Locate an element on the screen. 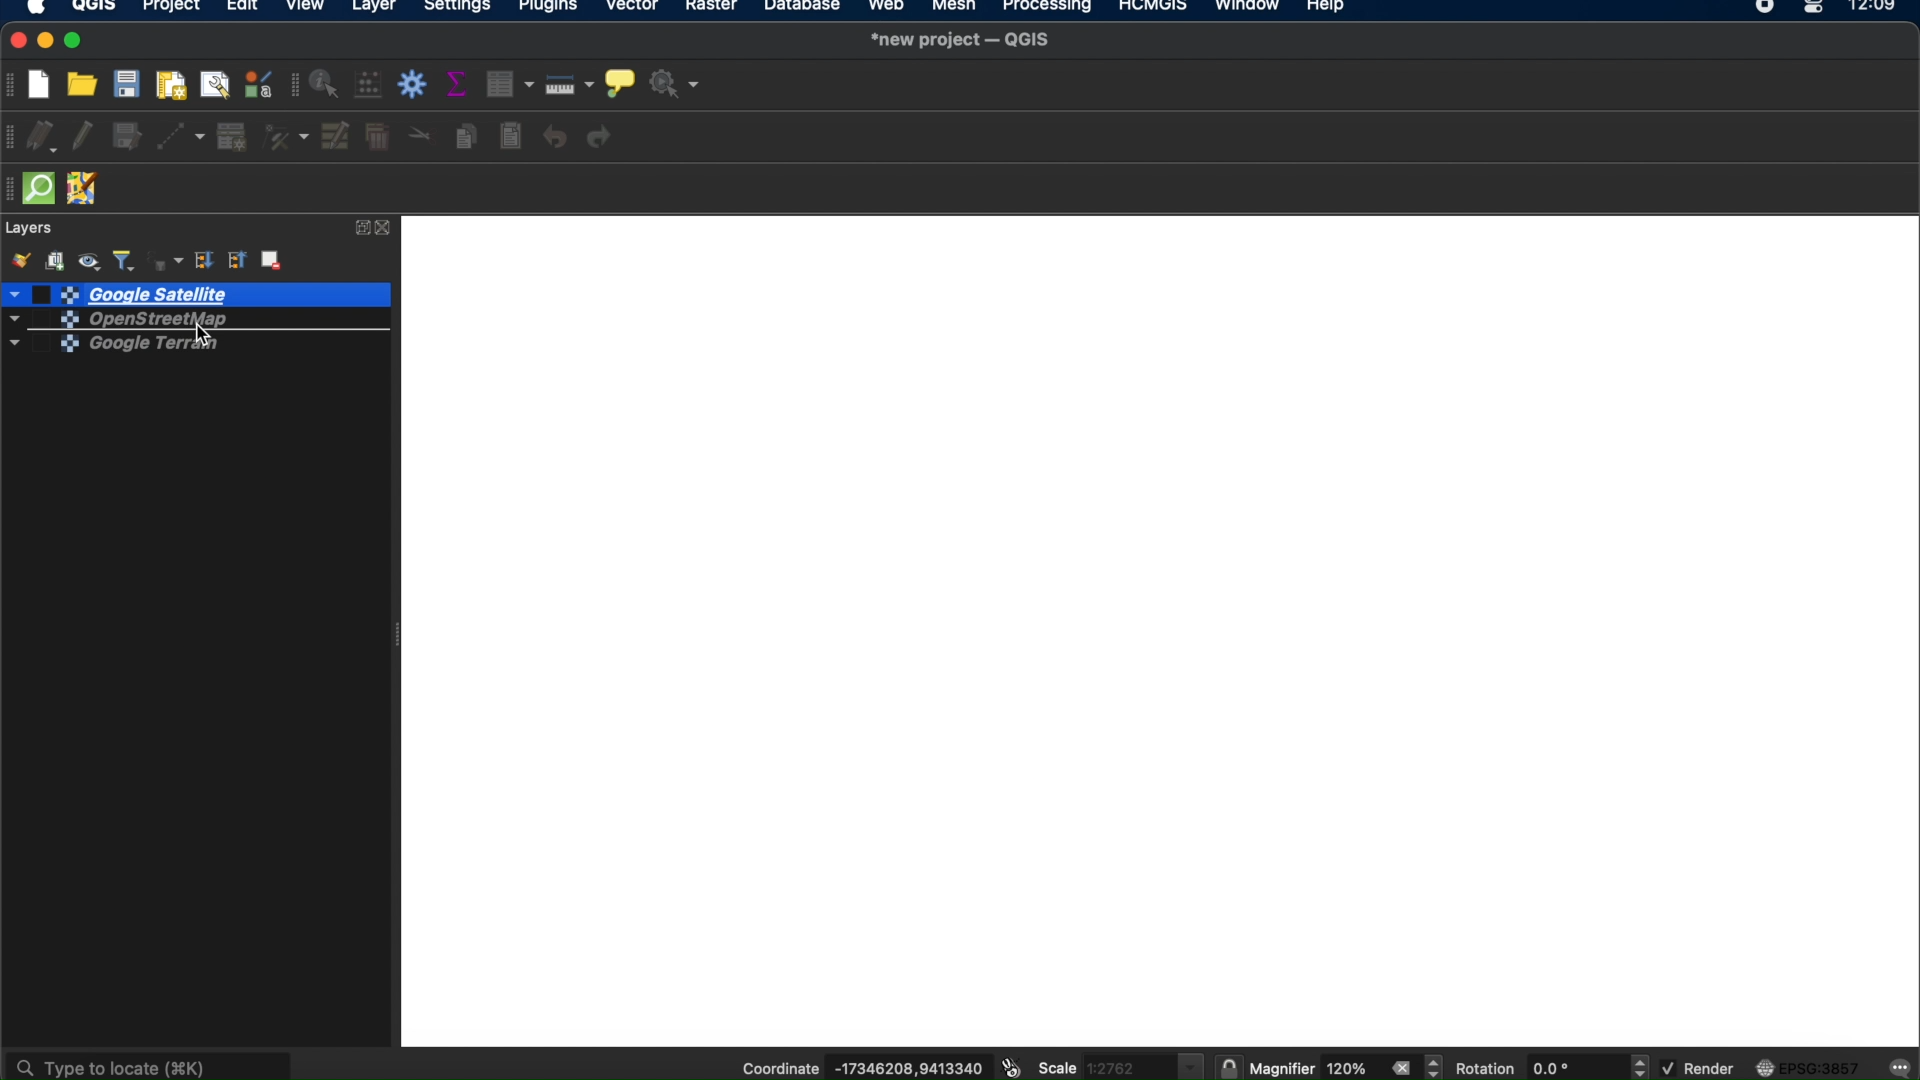 This screenshot has height=1080, width=1920. add record is located at coordinates (231, 137).